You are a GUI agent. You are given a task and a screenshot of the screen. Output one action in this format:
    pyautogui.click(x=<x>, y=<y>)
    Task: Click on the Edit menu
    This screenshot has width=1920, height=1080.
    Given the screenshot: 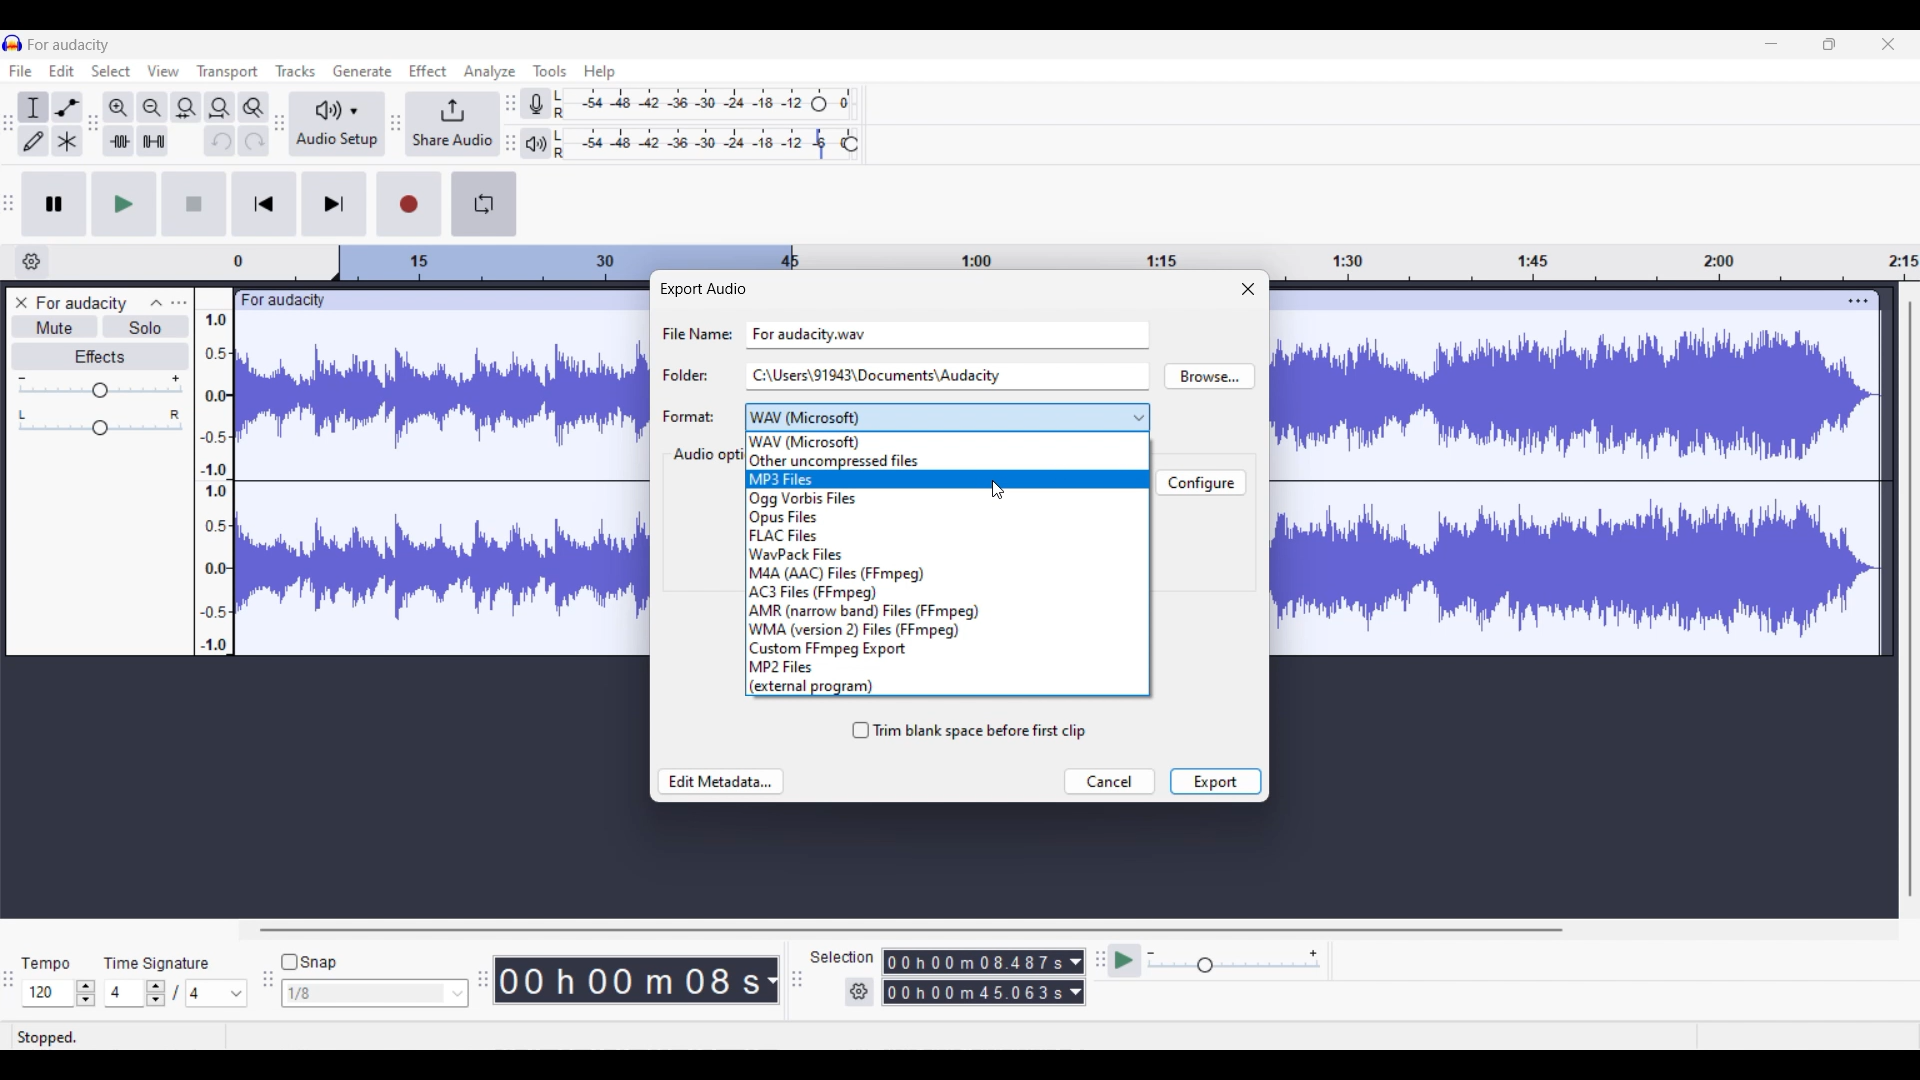 What is the action you would take?
    pyautogui.click(x=61, y=71)
    